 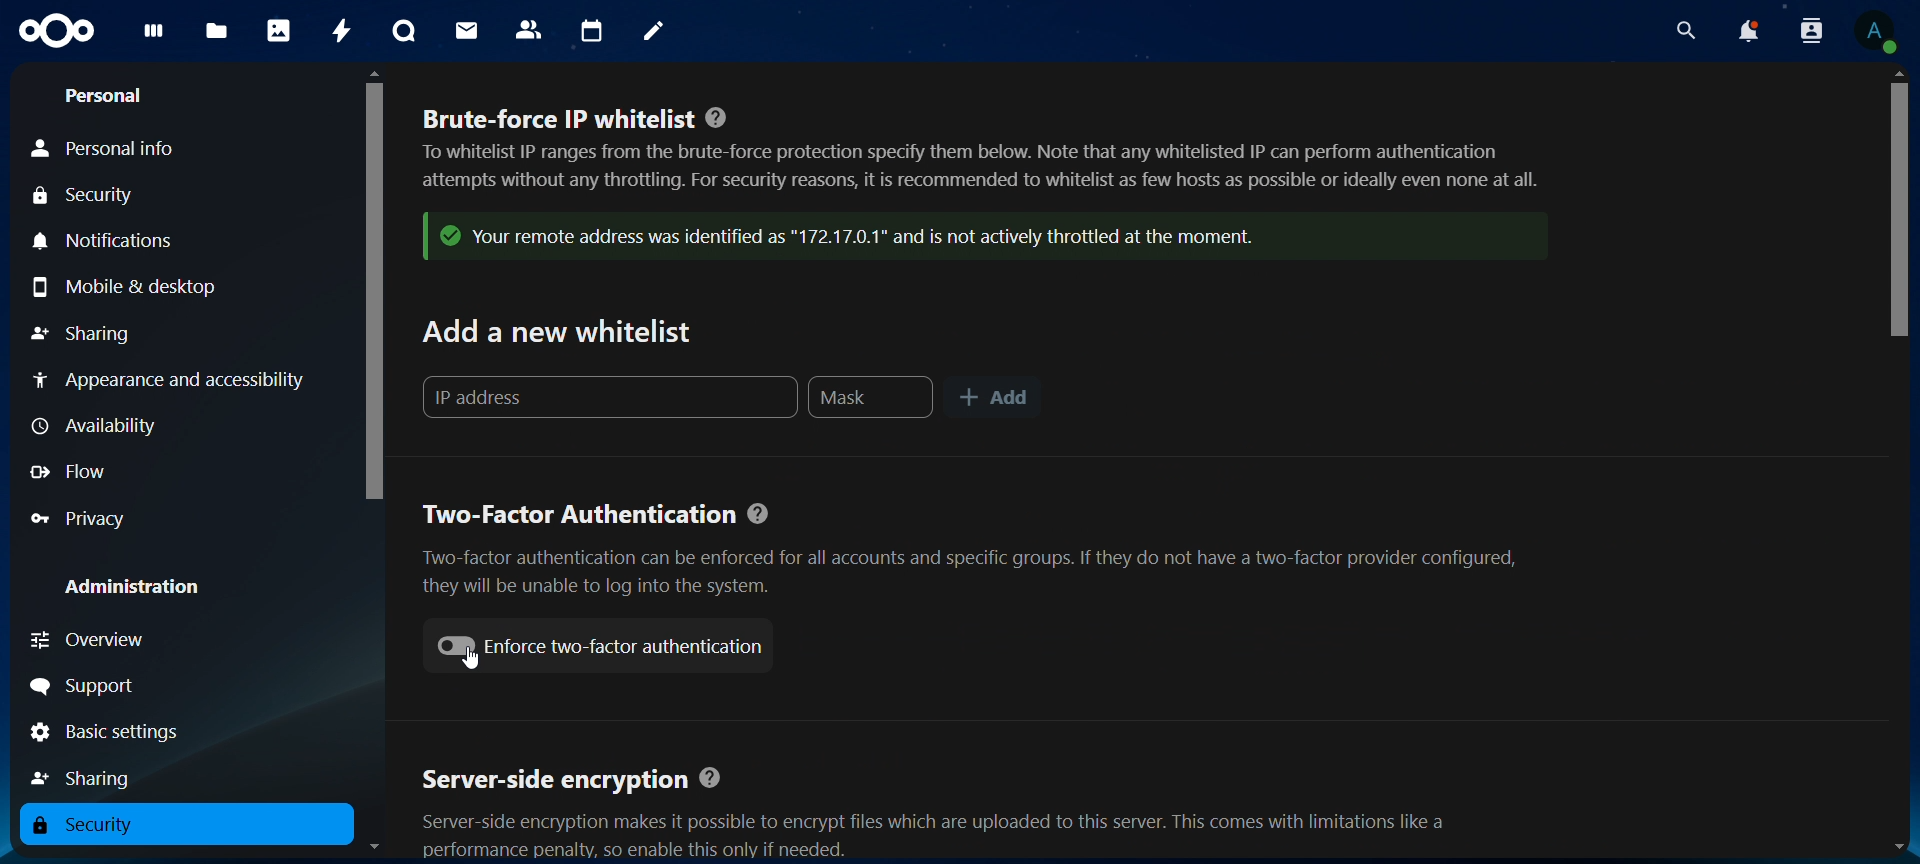 I want to click on server side encryption, so click(x=940, y=807).